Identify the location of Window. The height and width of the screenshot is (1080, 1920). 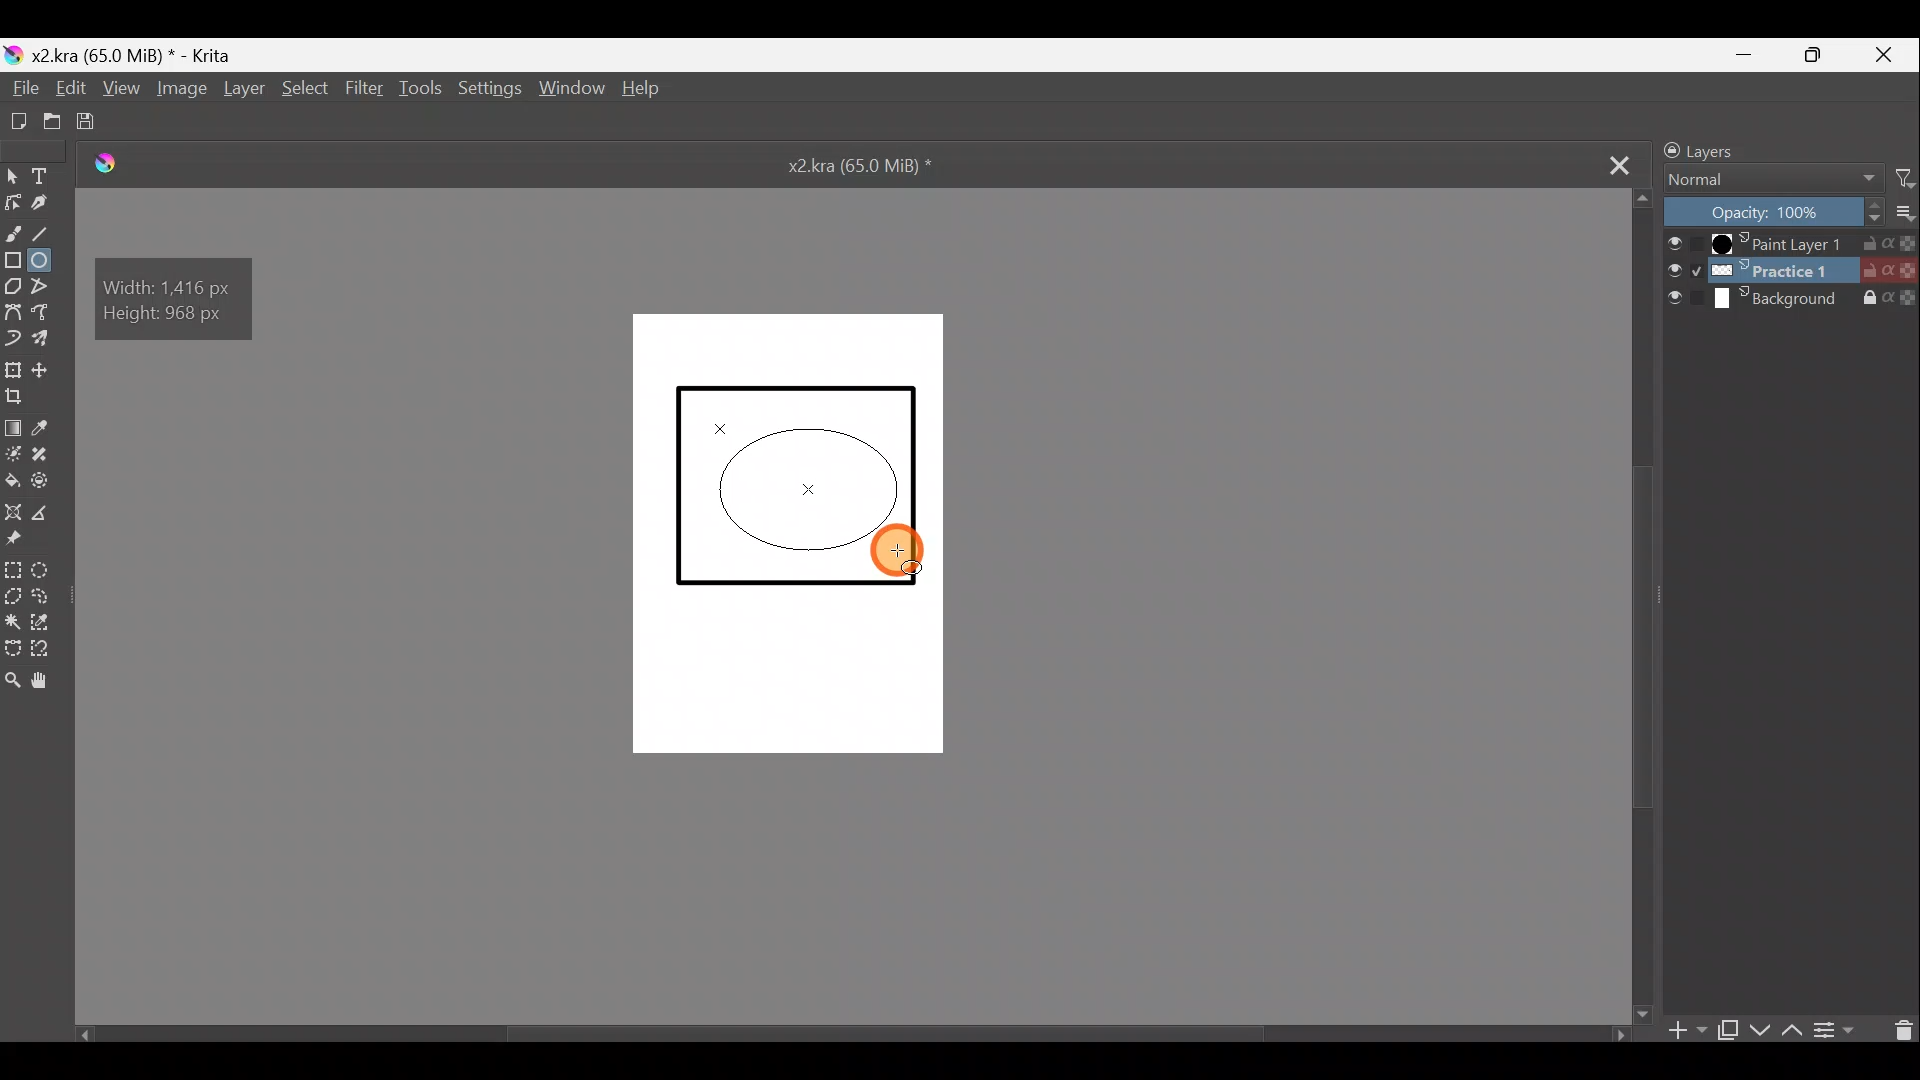
(576, 90).